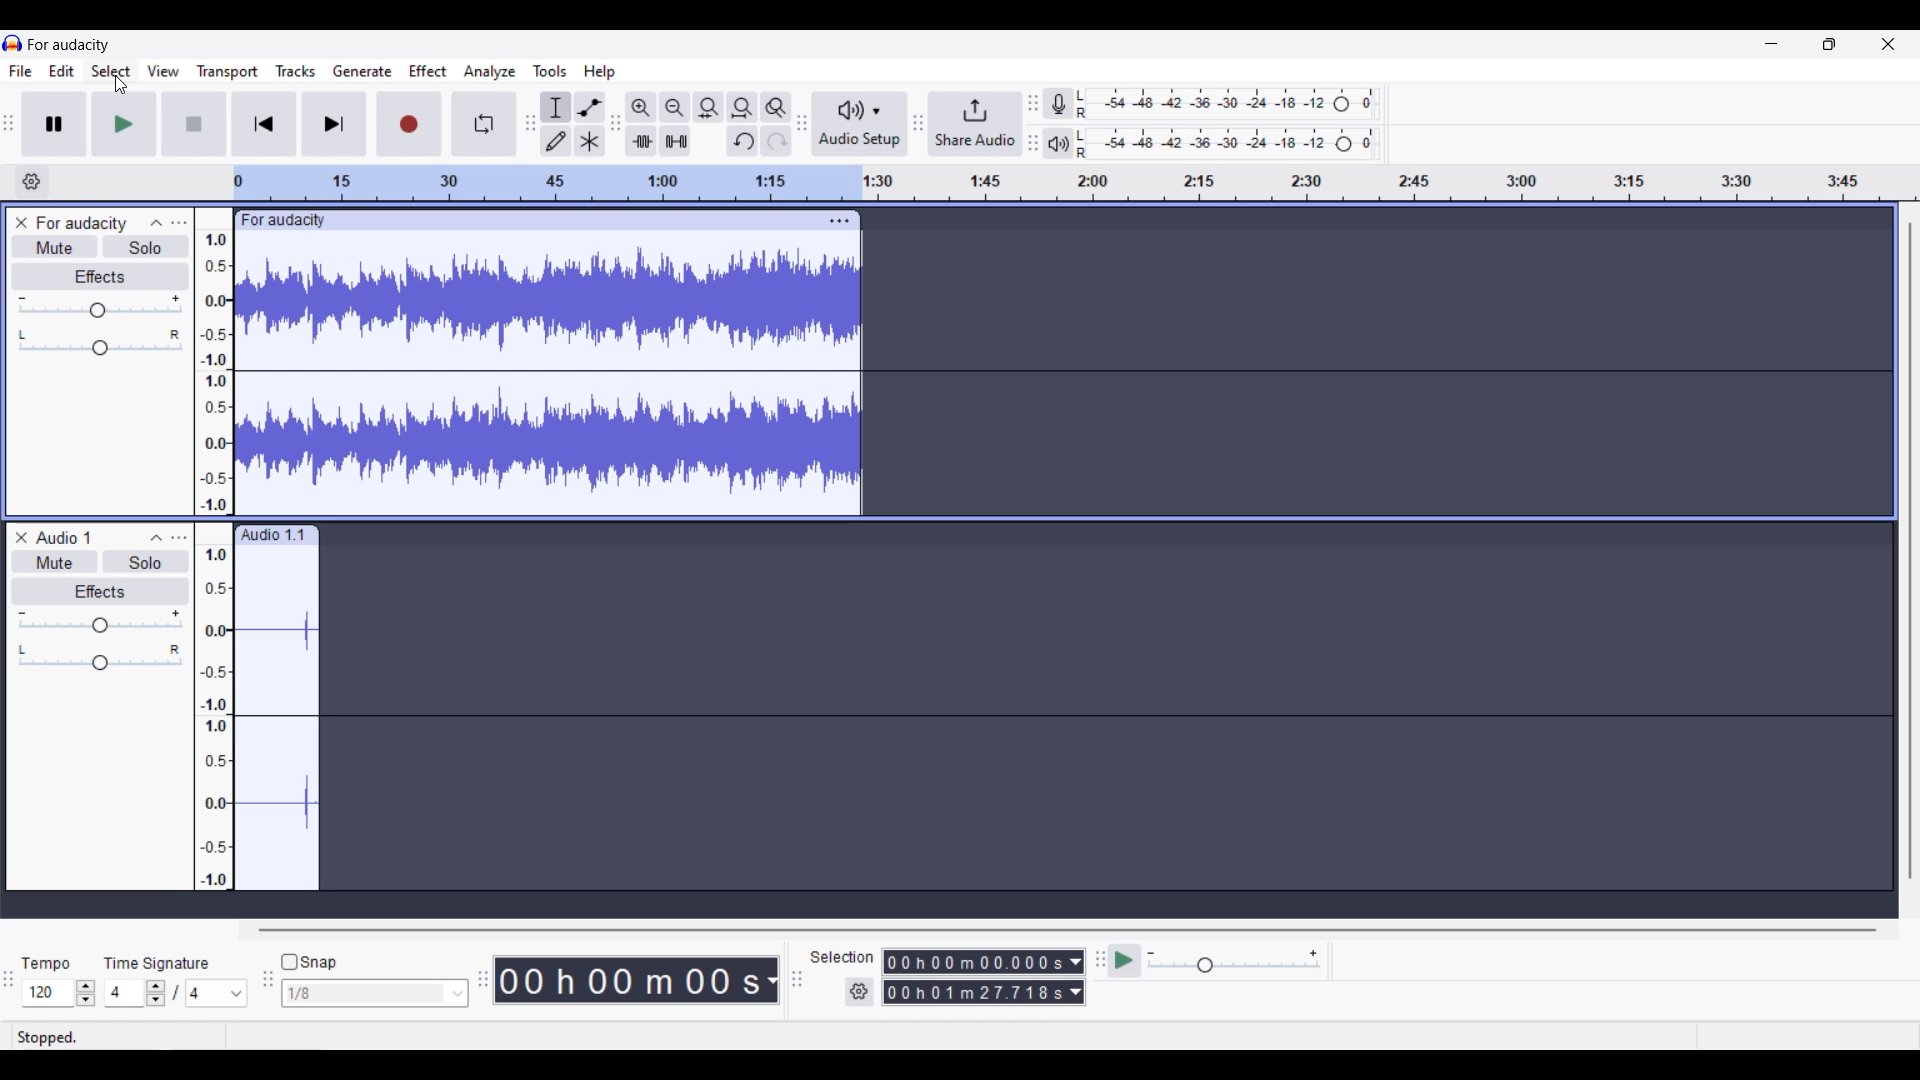 This screenshot has height=1080, width=1920. Describe the element at coordinates (100, 622) in the screenshot. I see `gain` at that location.